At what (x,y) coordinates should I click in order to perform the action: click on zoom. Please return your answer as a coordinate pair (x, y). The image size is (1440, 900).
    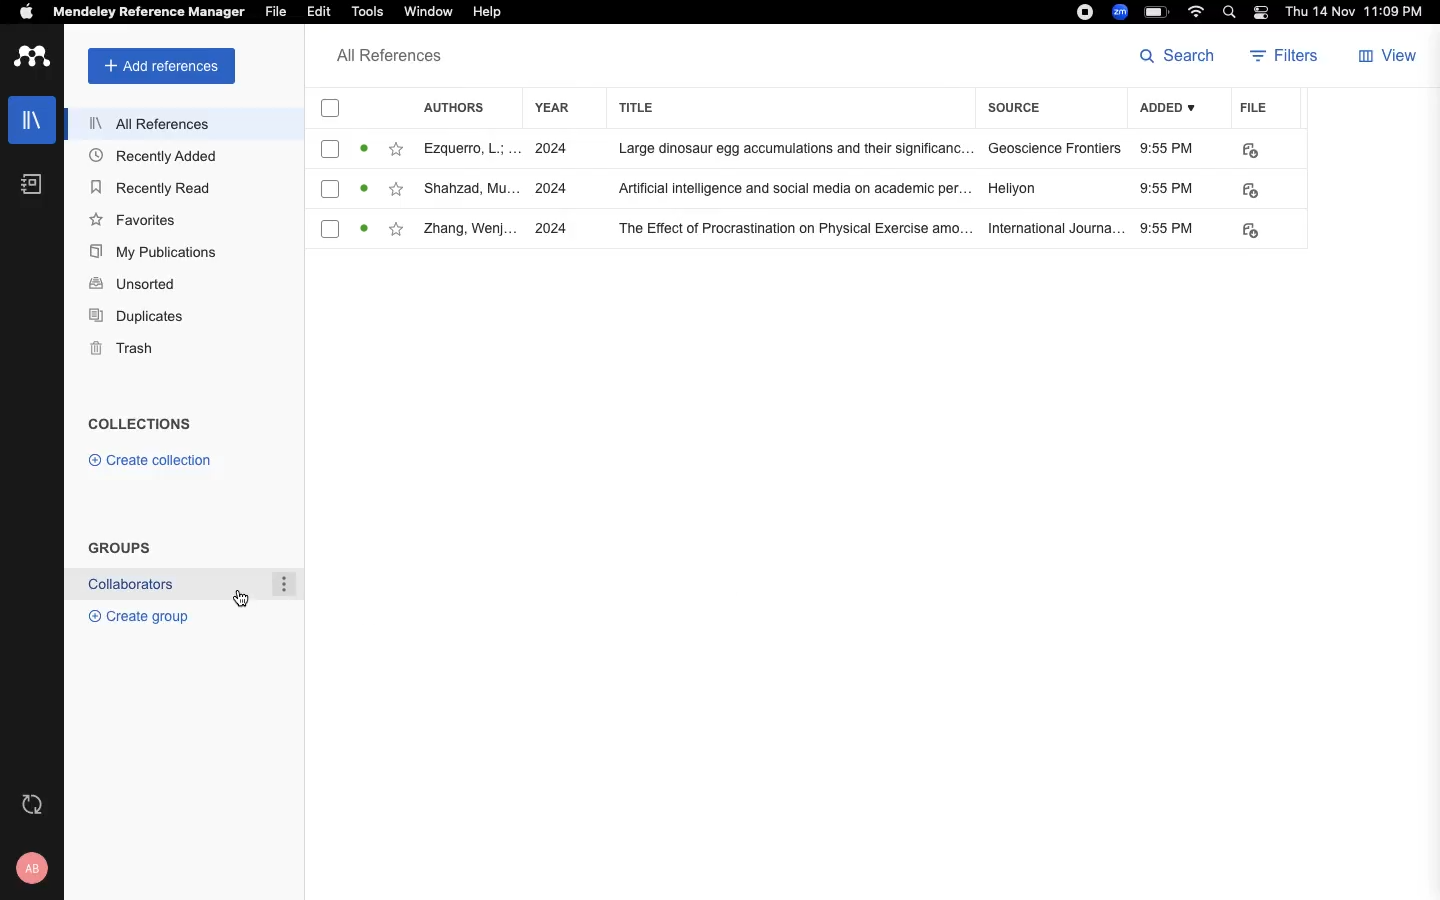
    Looking at the image, I should click on (1123, 12).